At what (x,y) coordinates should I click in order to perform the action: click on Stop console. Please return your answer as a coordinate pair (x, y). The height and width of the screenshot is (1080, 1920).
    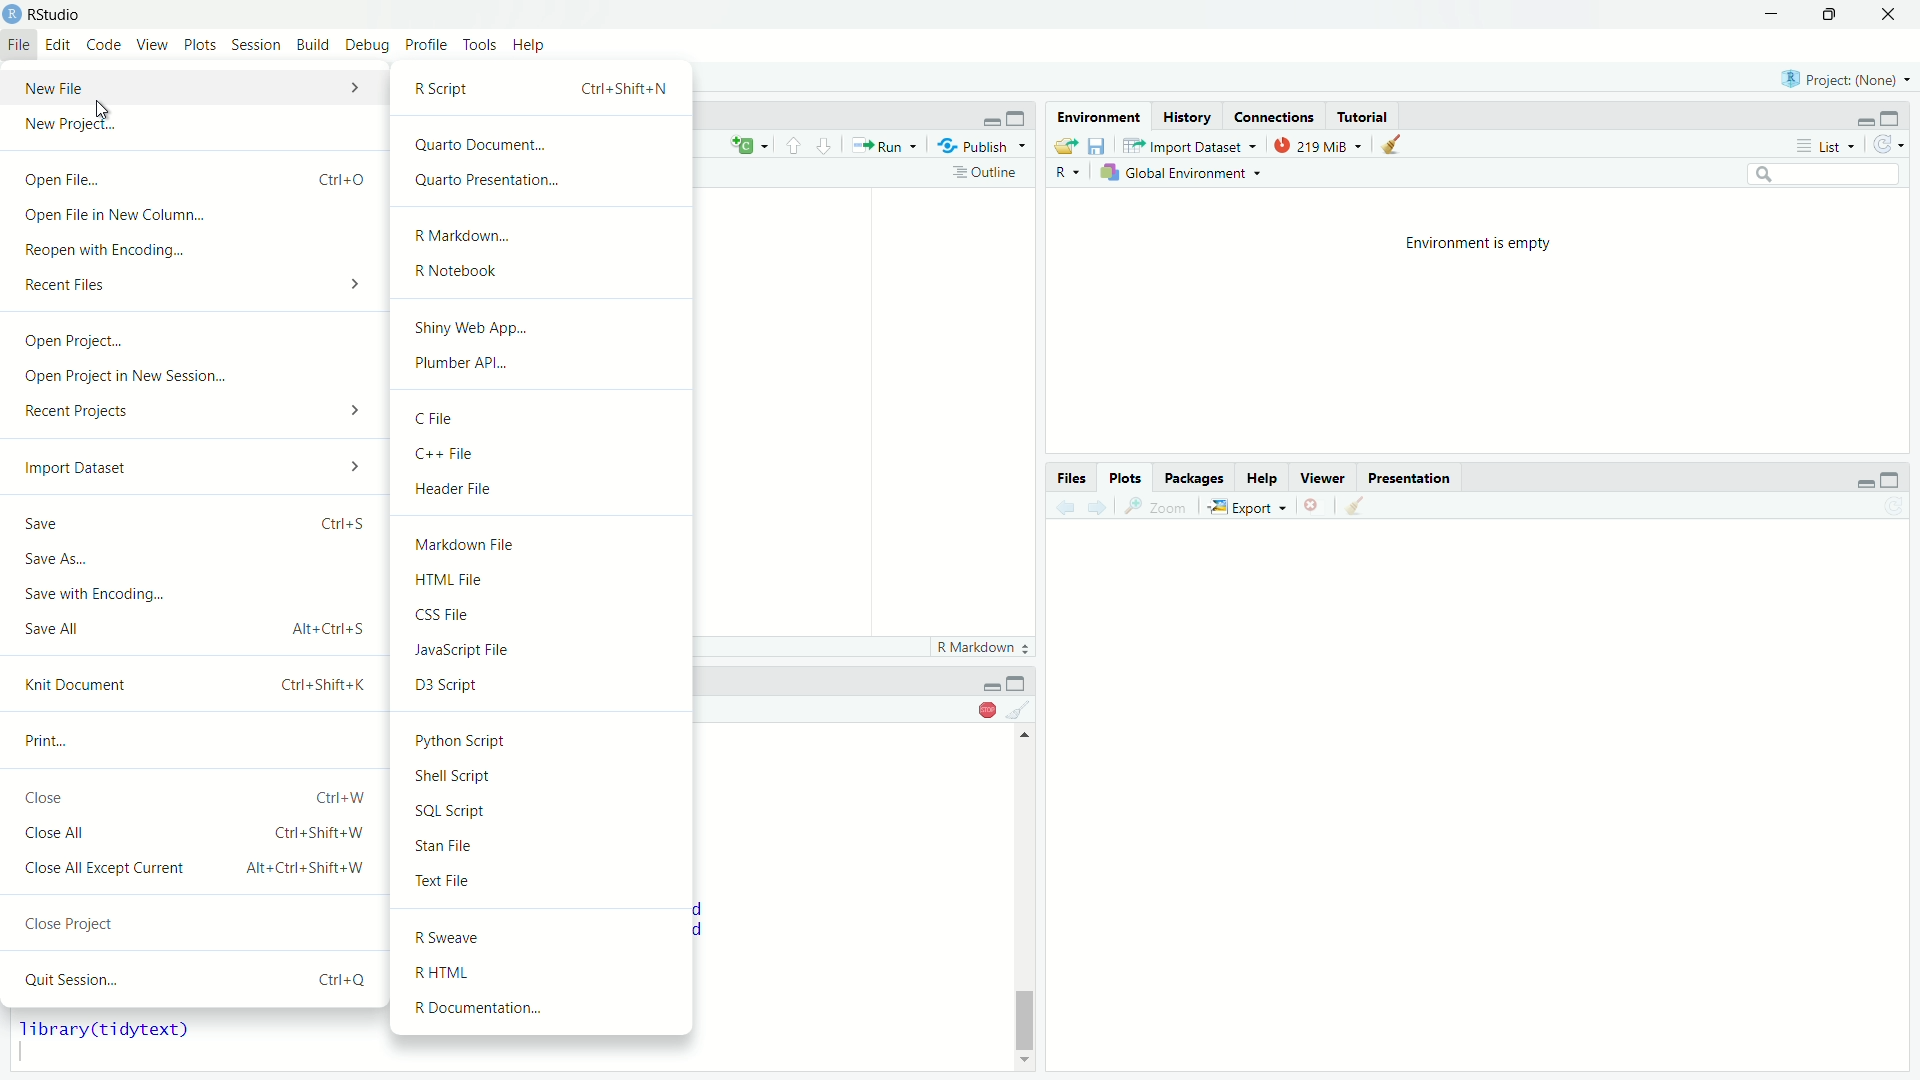
    Looking at the image, I should click on (986, 709).